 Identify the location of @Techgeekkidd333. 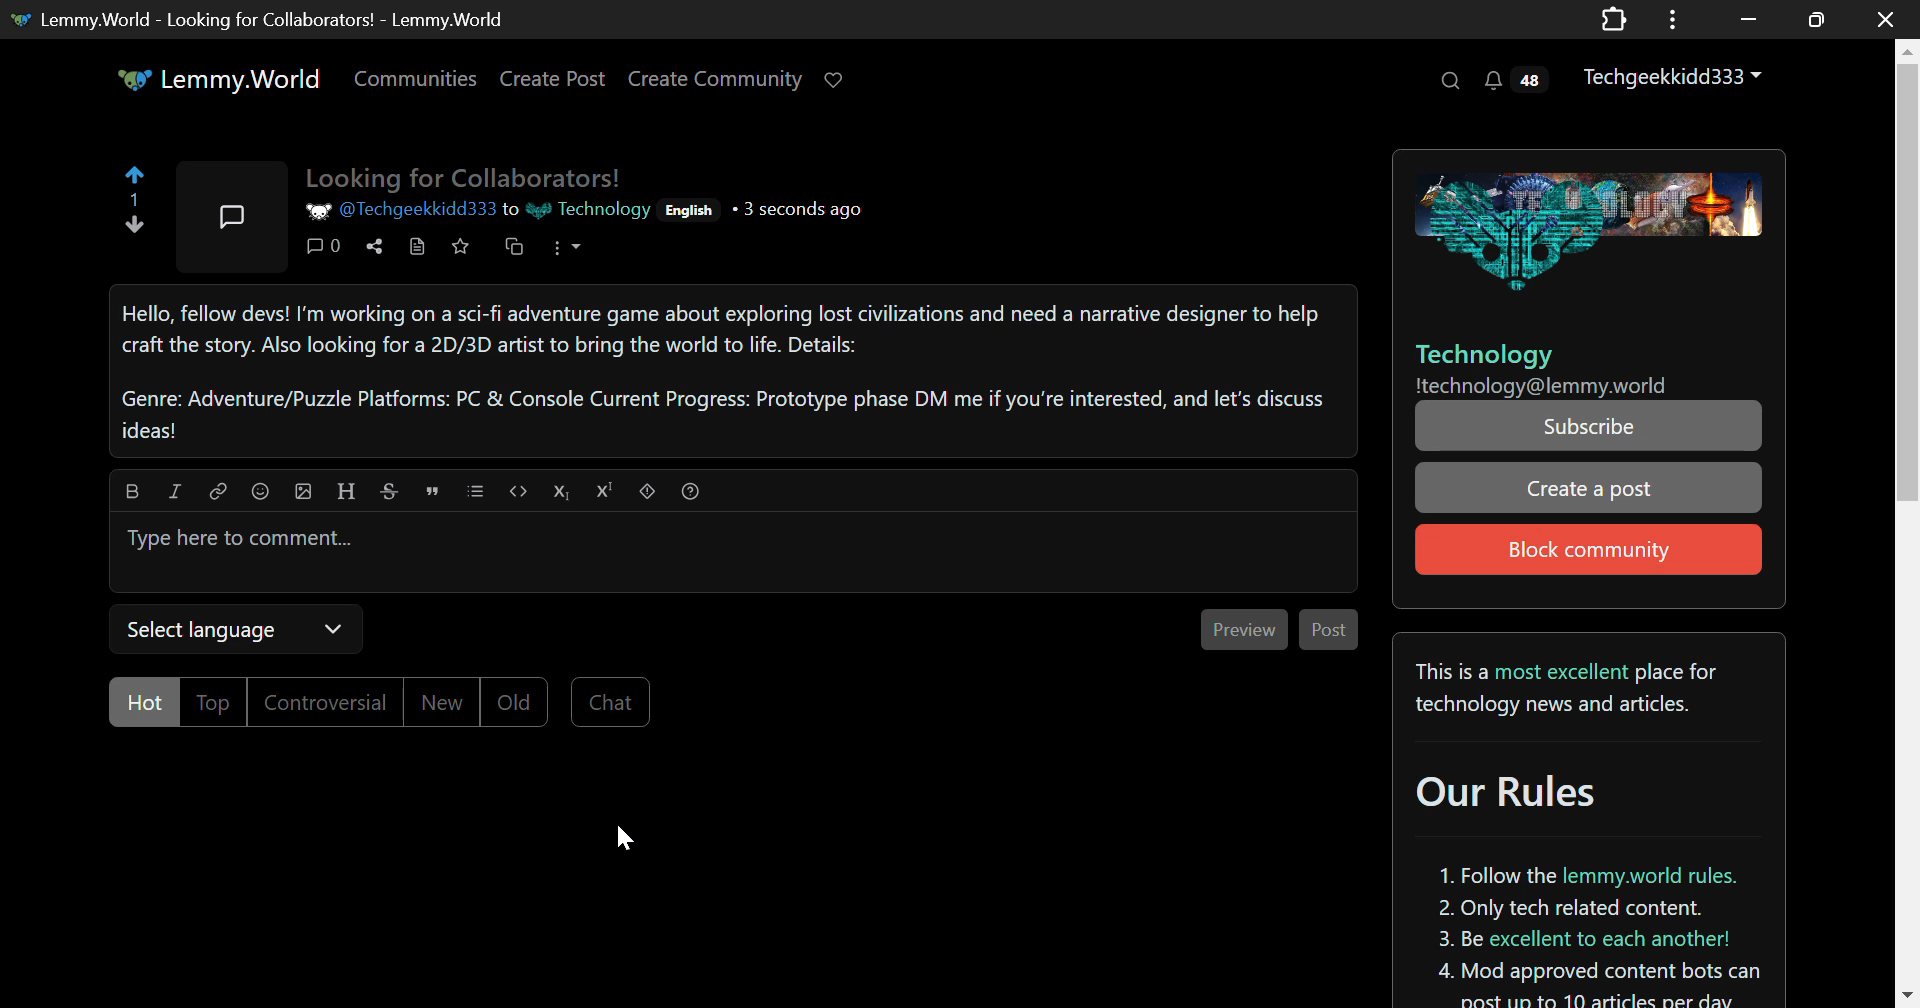
(398, 210).